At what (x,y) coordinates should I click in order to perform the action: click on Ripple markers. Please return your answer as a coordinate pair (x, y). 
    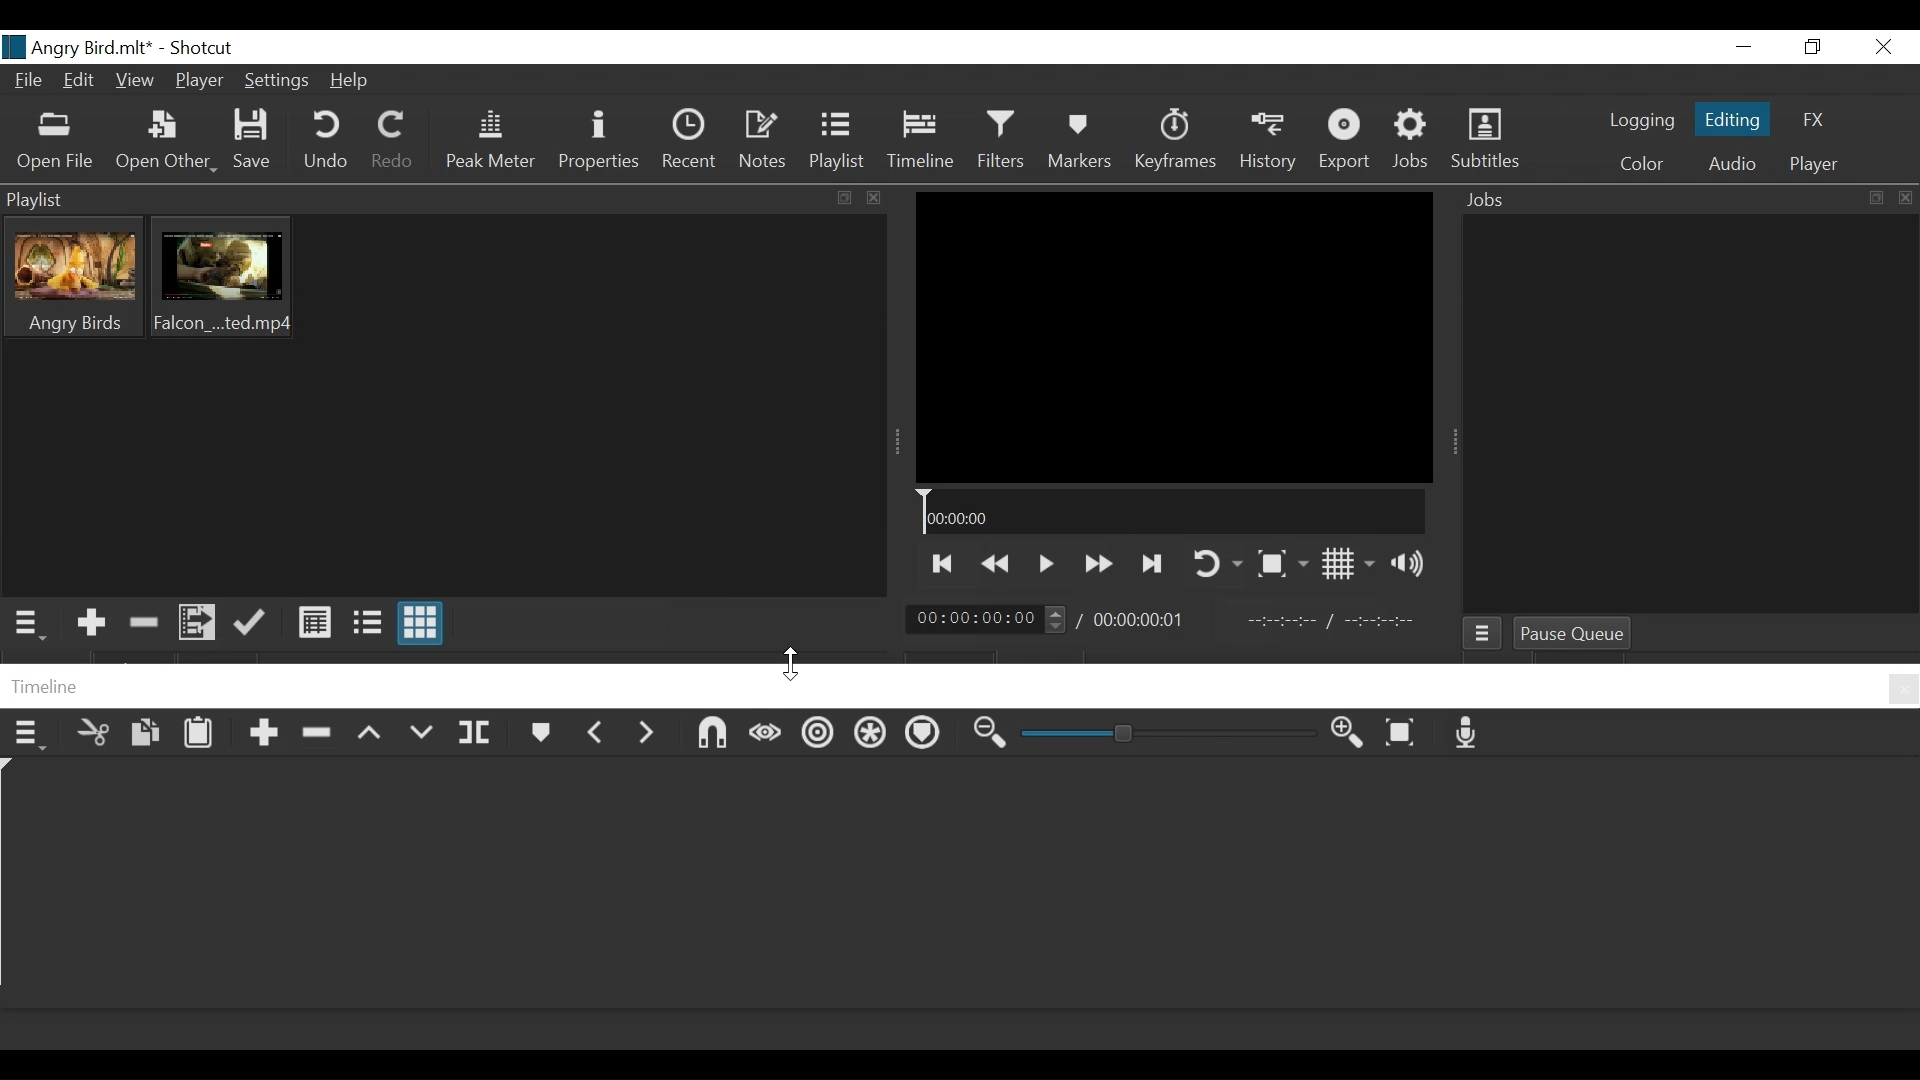
    Looking at the image, I should click on (929, 735).